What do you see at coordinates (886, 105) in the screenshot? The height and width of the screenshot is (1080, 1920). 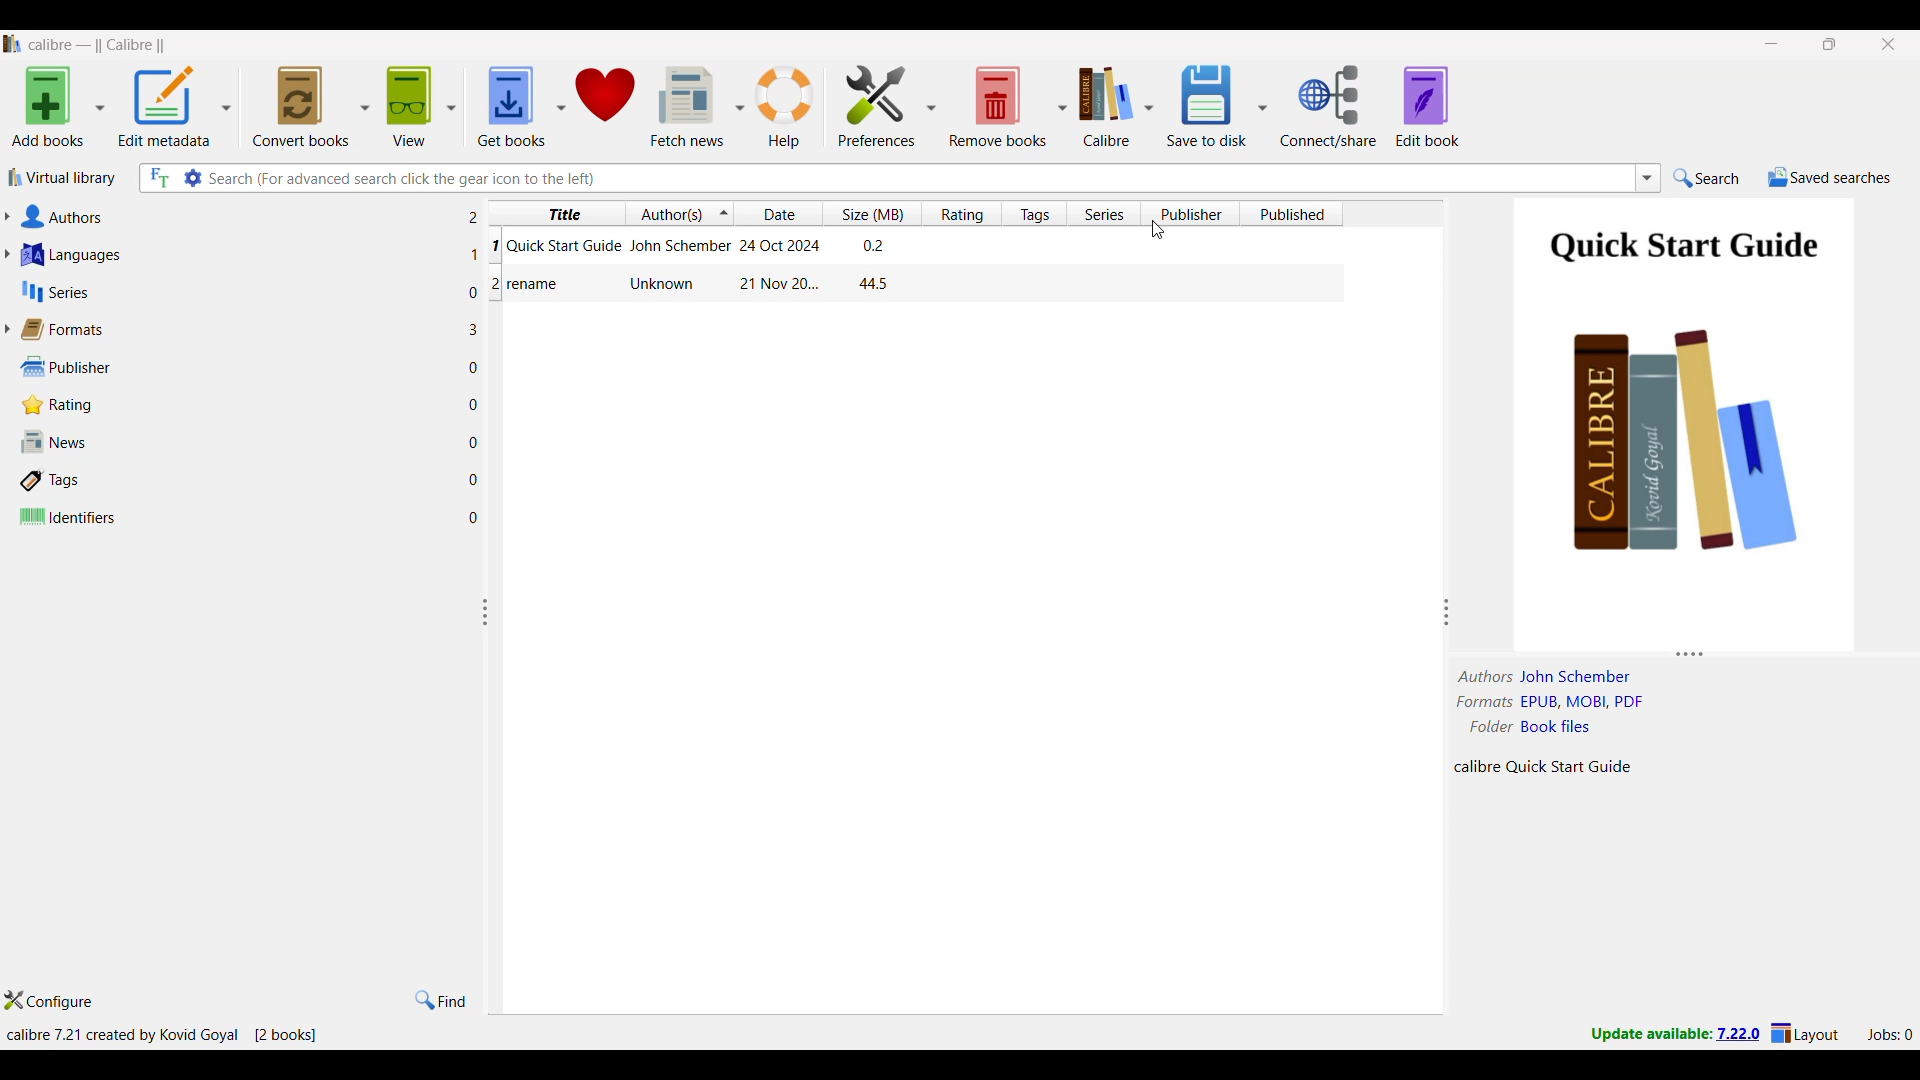 I see `Preference options` at bounding box center [886, 105].